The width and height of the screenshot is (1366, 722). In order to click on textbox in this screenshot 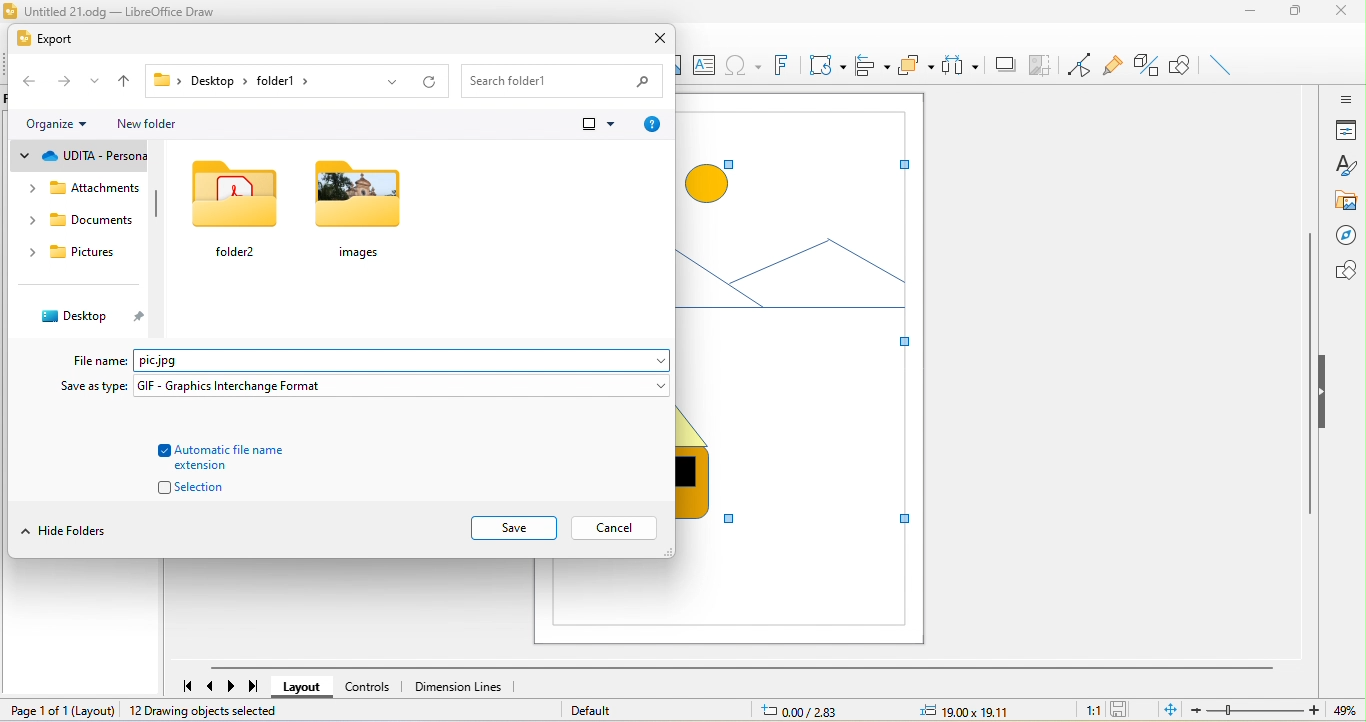, I will do `click(707, 66)`.